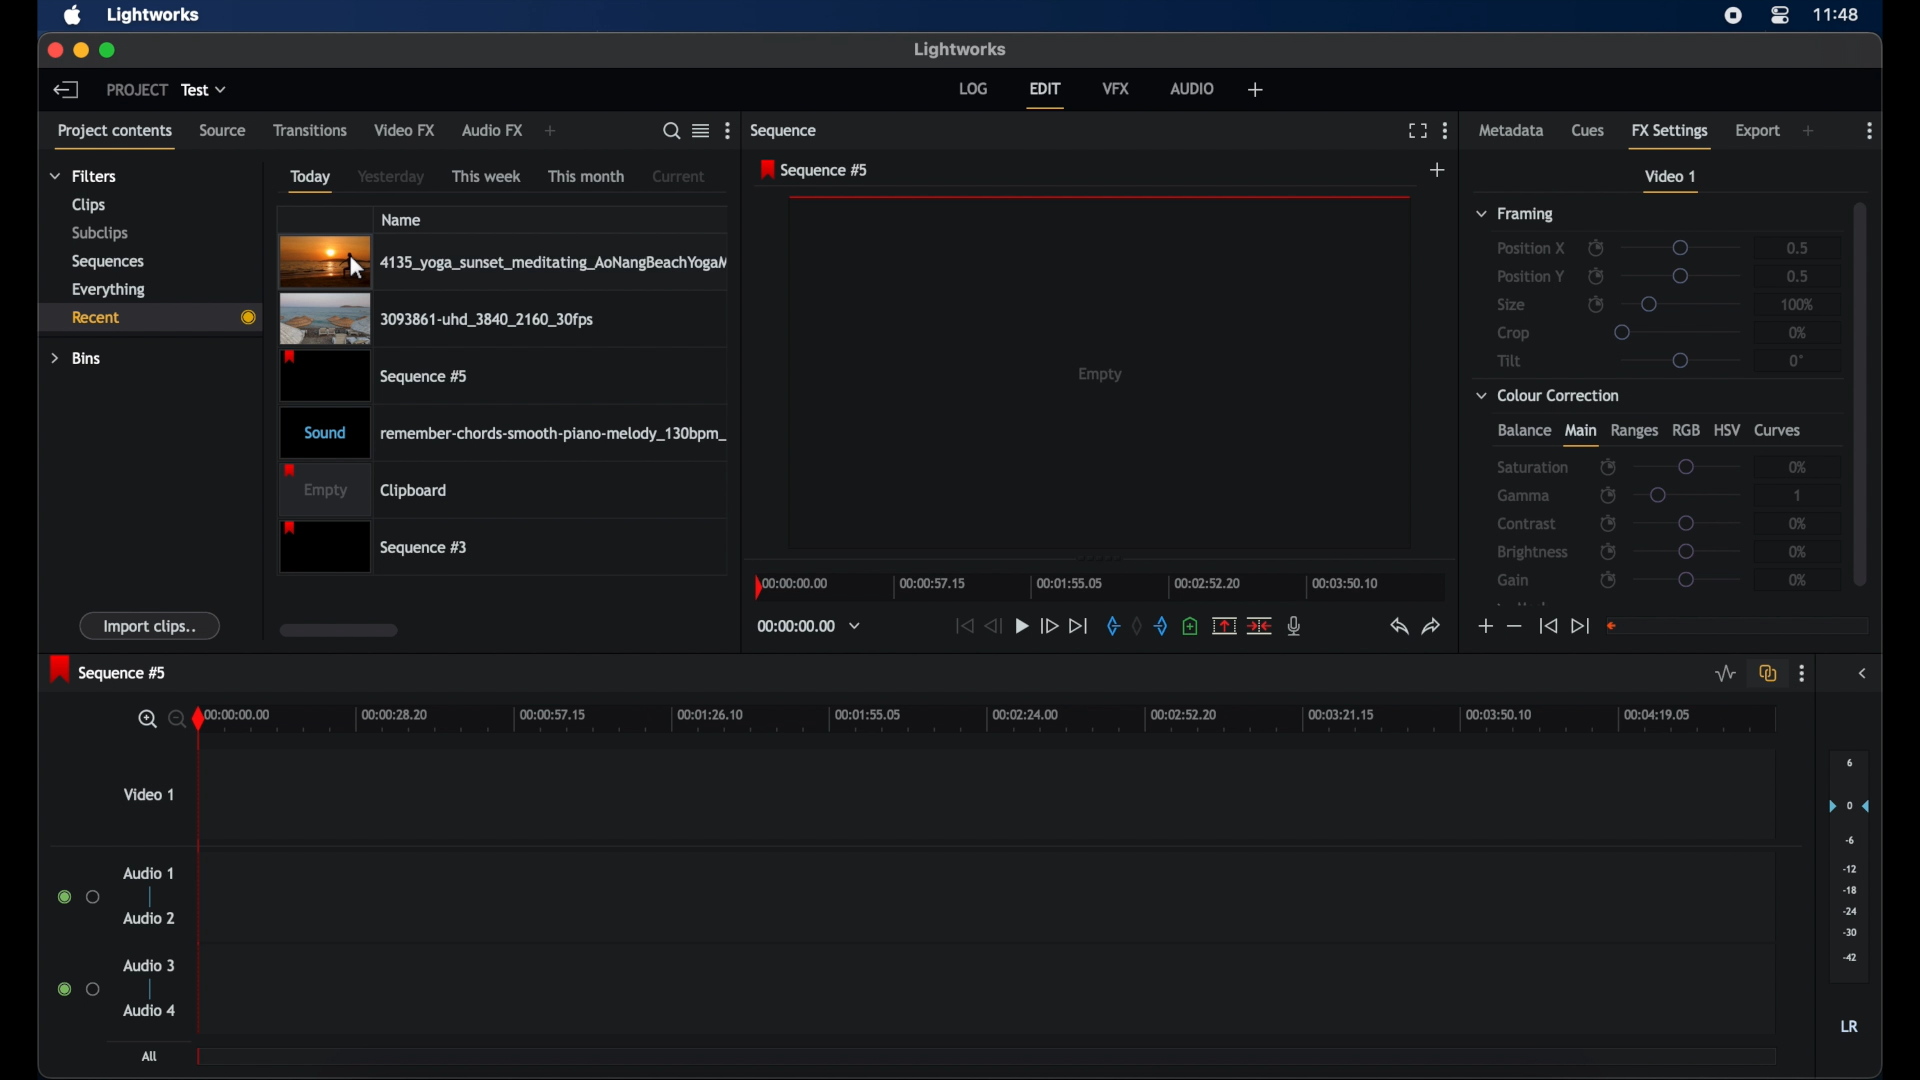 The height and width of the screenshot is (1080, 1920). What do you see at coordinates (1734, 15) in the screenshot?
I see `screen recorder` at bounding box center [1734, 15].